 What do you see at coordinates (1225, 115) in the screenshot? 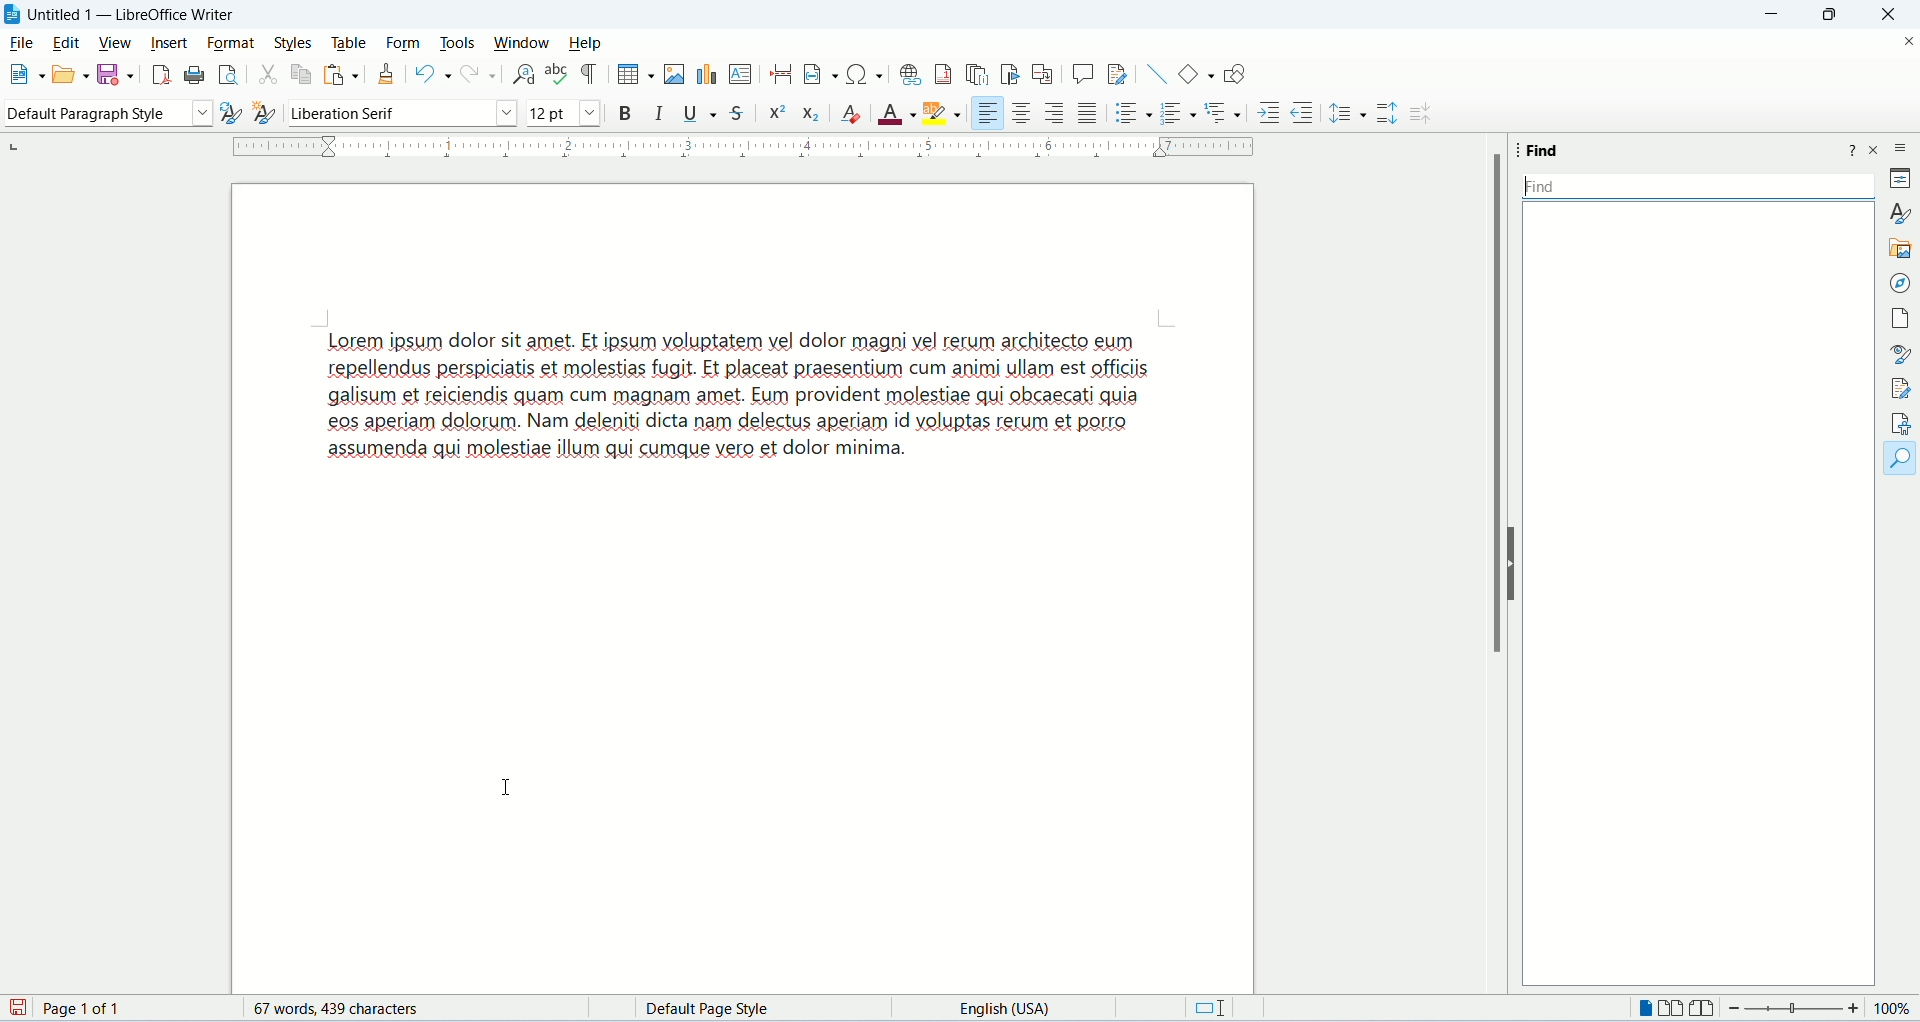
I see `format outline` at bounding box center [1225, 115].